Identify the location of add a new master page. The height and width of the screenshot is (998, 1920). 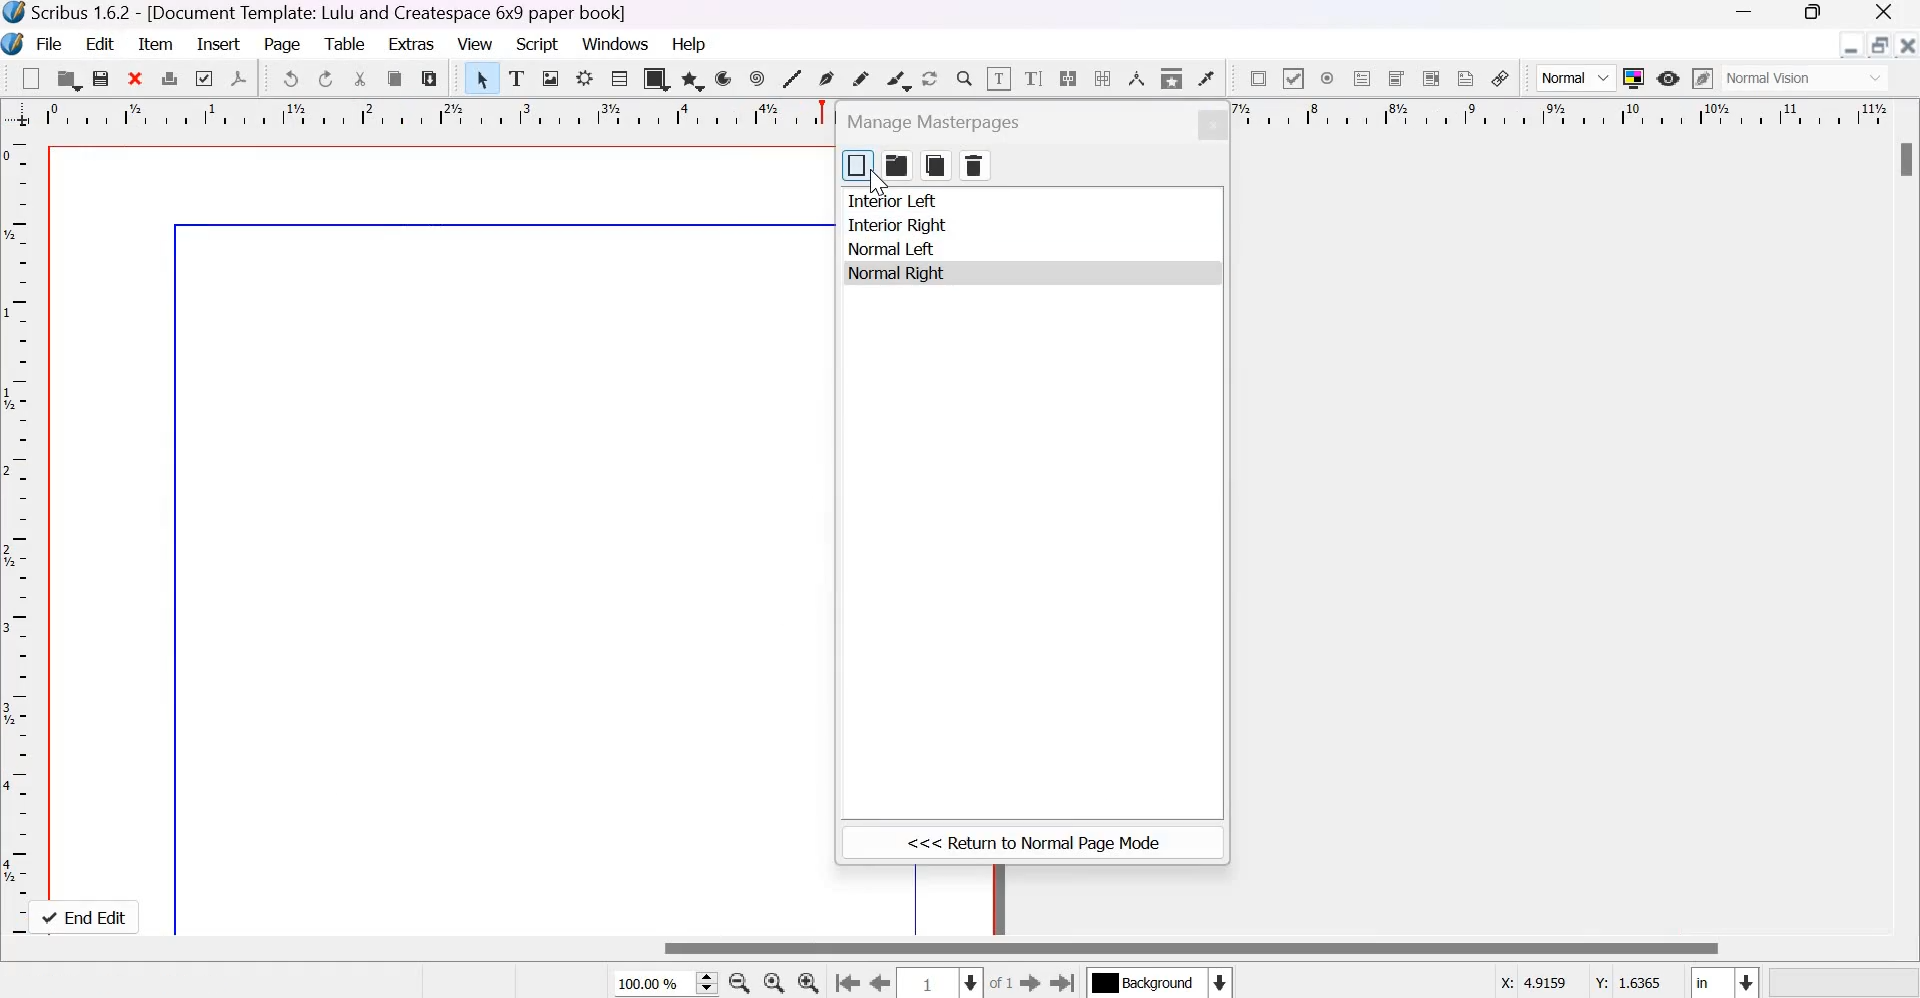
(858, 166).